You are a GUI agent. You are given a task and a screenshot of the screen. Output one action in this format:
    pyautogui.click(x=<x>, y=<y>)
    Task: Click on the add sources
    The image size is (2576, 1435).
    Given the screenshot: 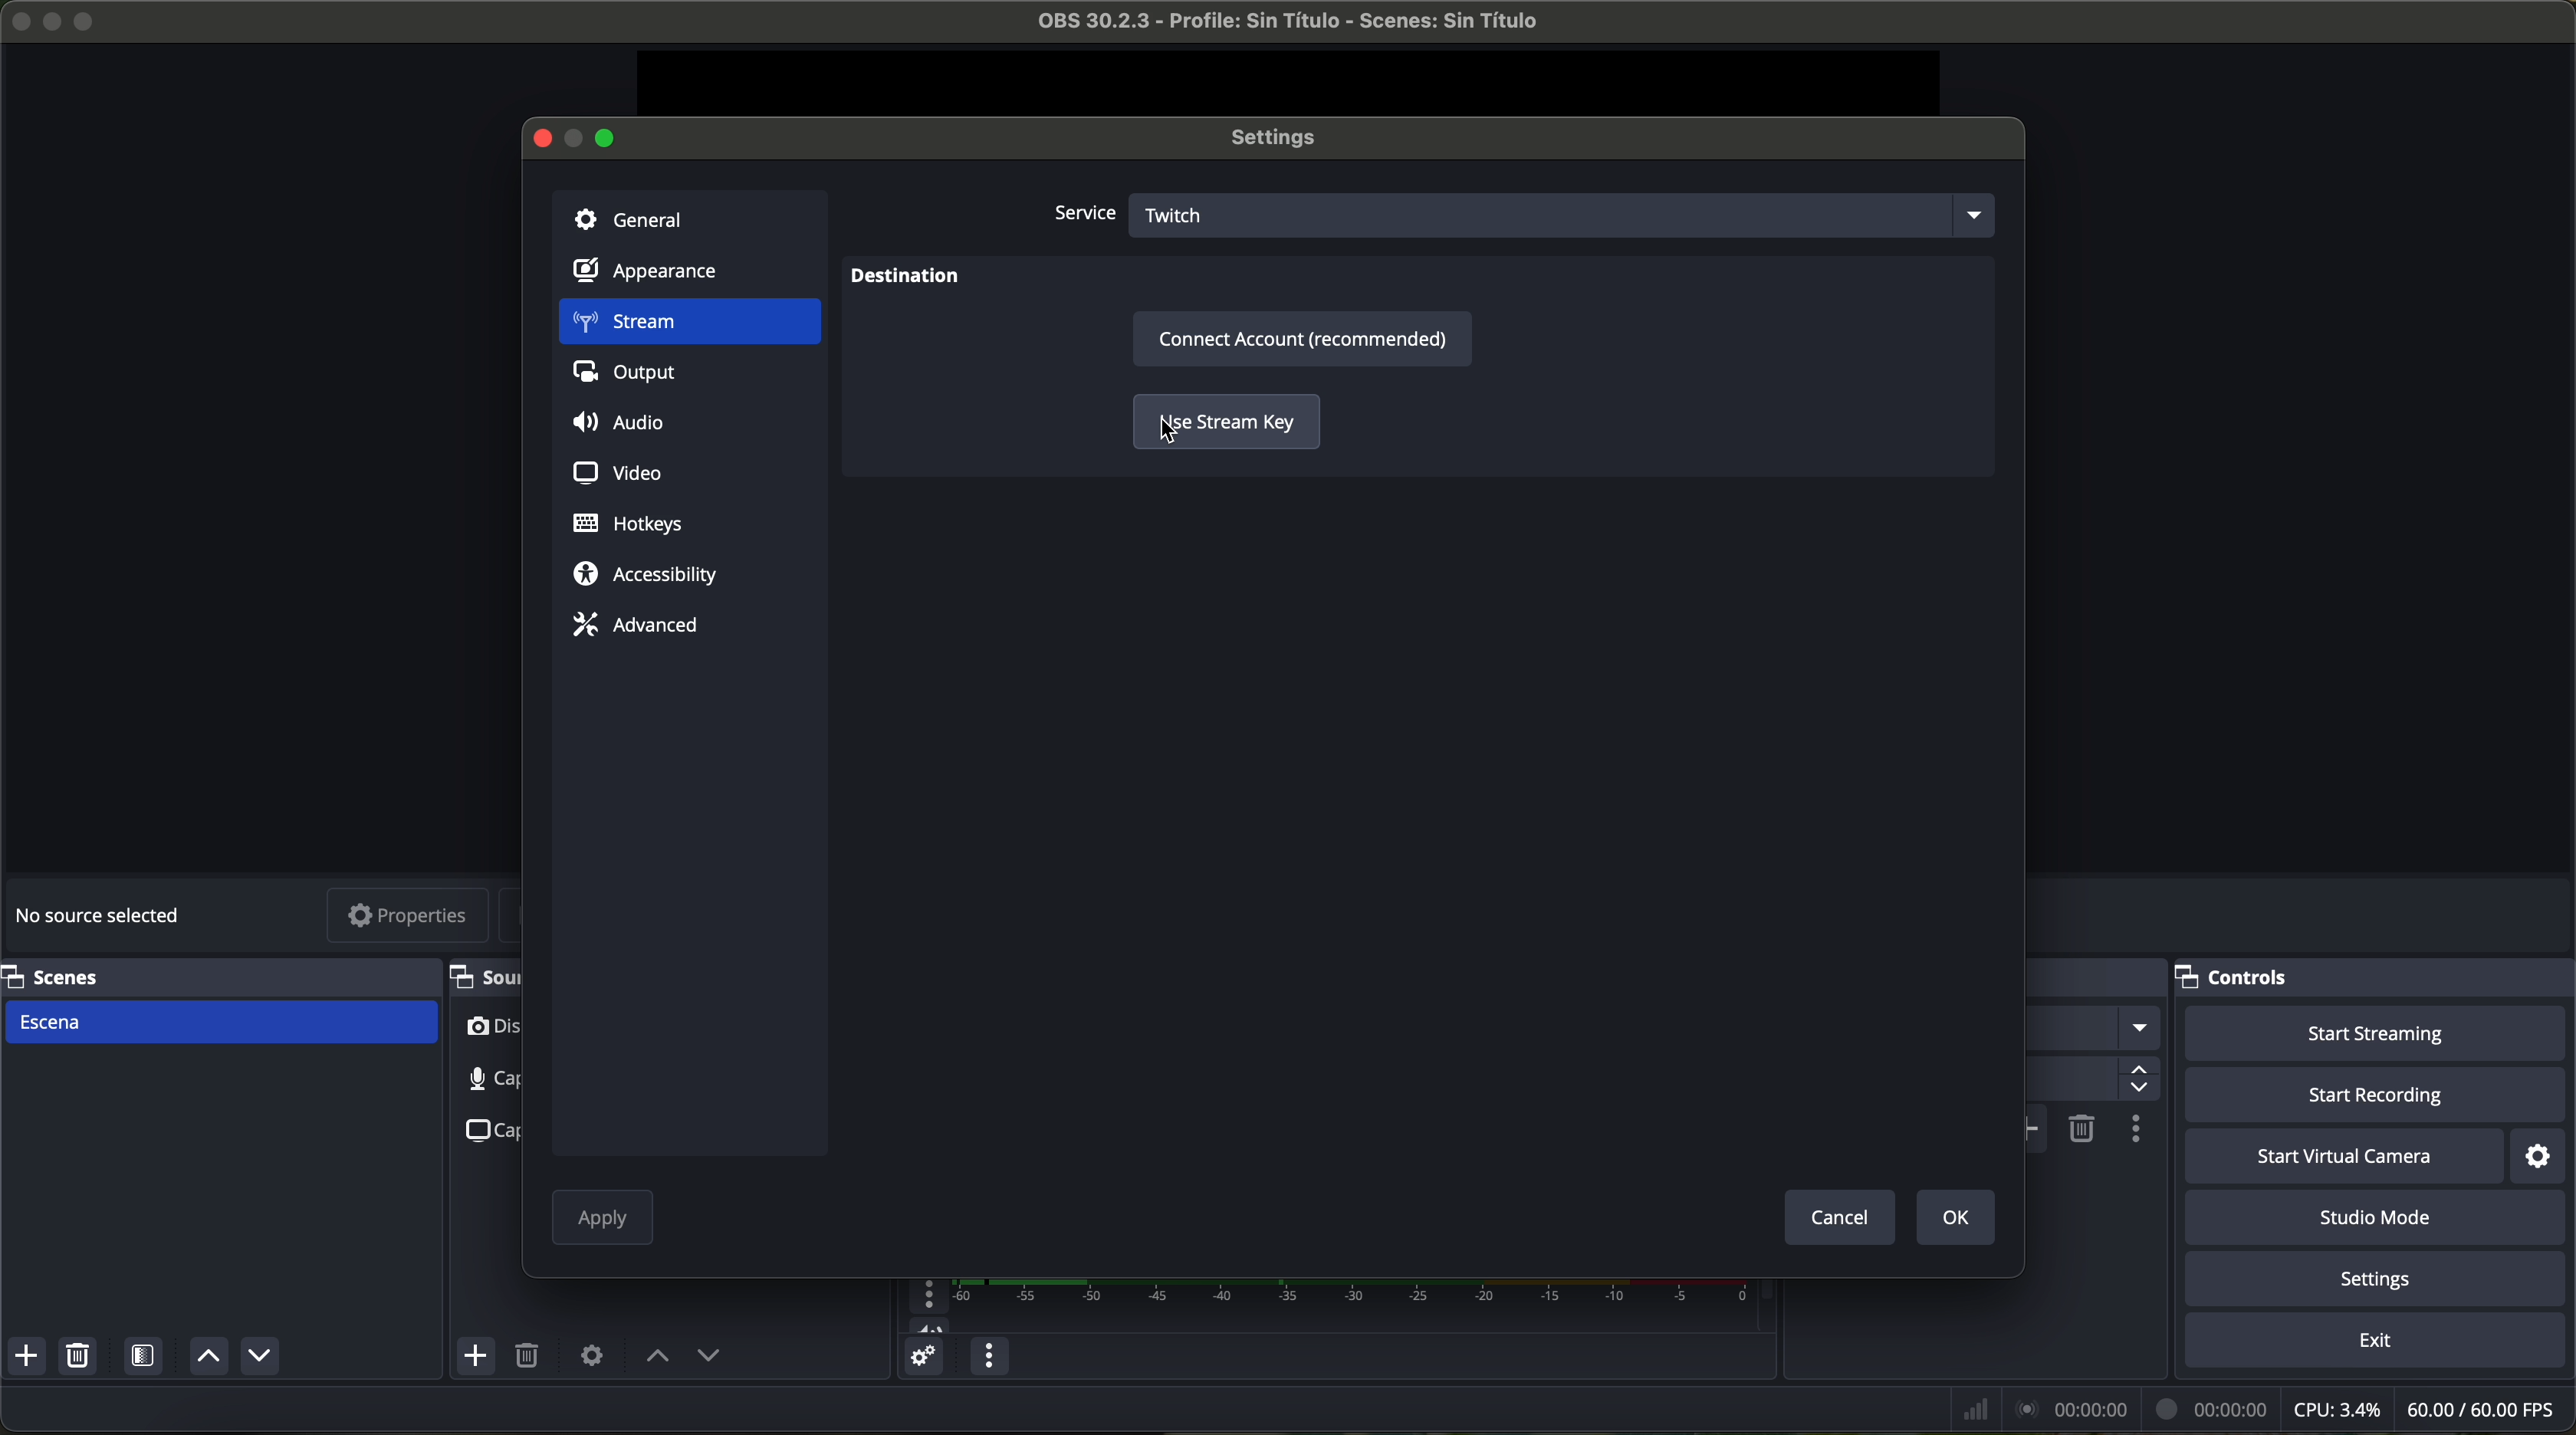 What is the action you would take?
    pyautogui.click(x=478, y=1357)
    